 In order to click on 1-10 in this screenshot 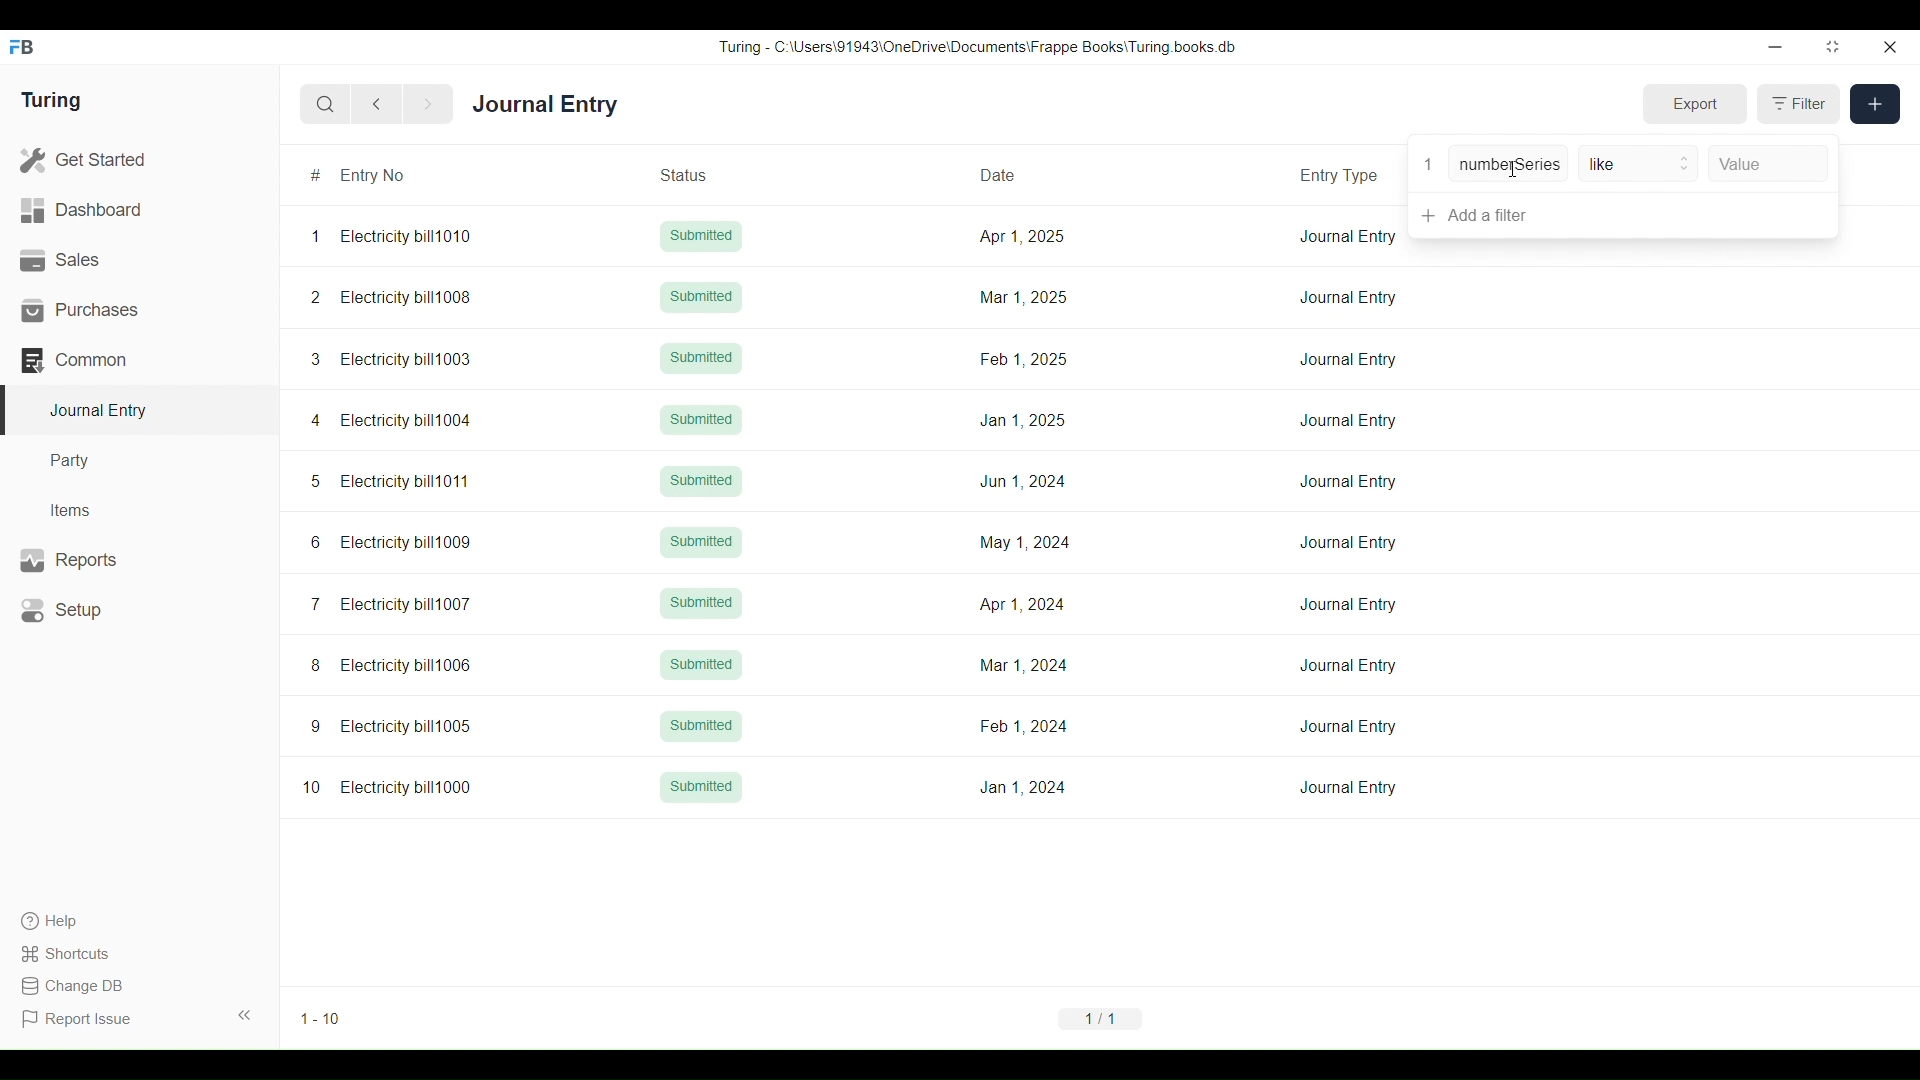, I will do `click(321, 1019)`.